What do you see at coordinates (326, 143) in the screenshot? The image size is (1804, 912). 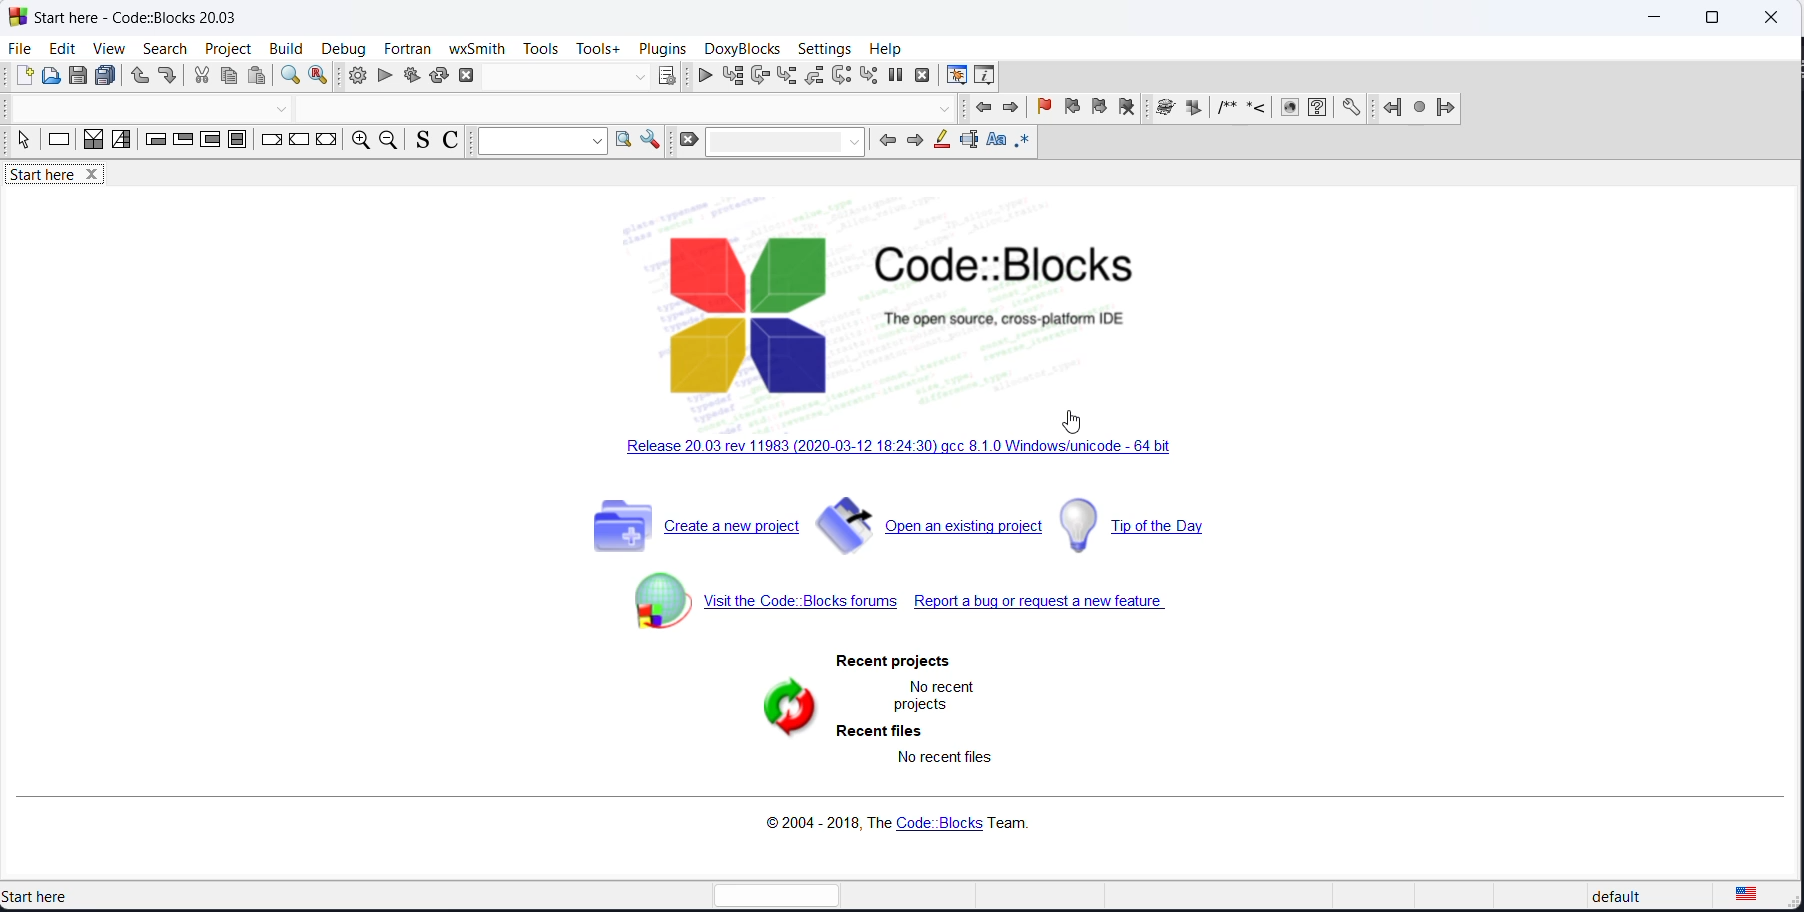 I see `return instruction` at bounding box center [326, 143].